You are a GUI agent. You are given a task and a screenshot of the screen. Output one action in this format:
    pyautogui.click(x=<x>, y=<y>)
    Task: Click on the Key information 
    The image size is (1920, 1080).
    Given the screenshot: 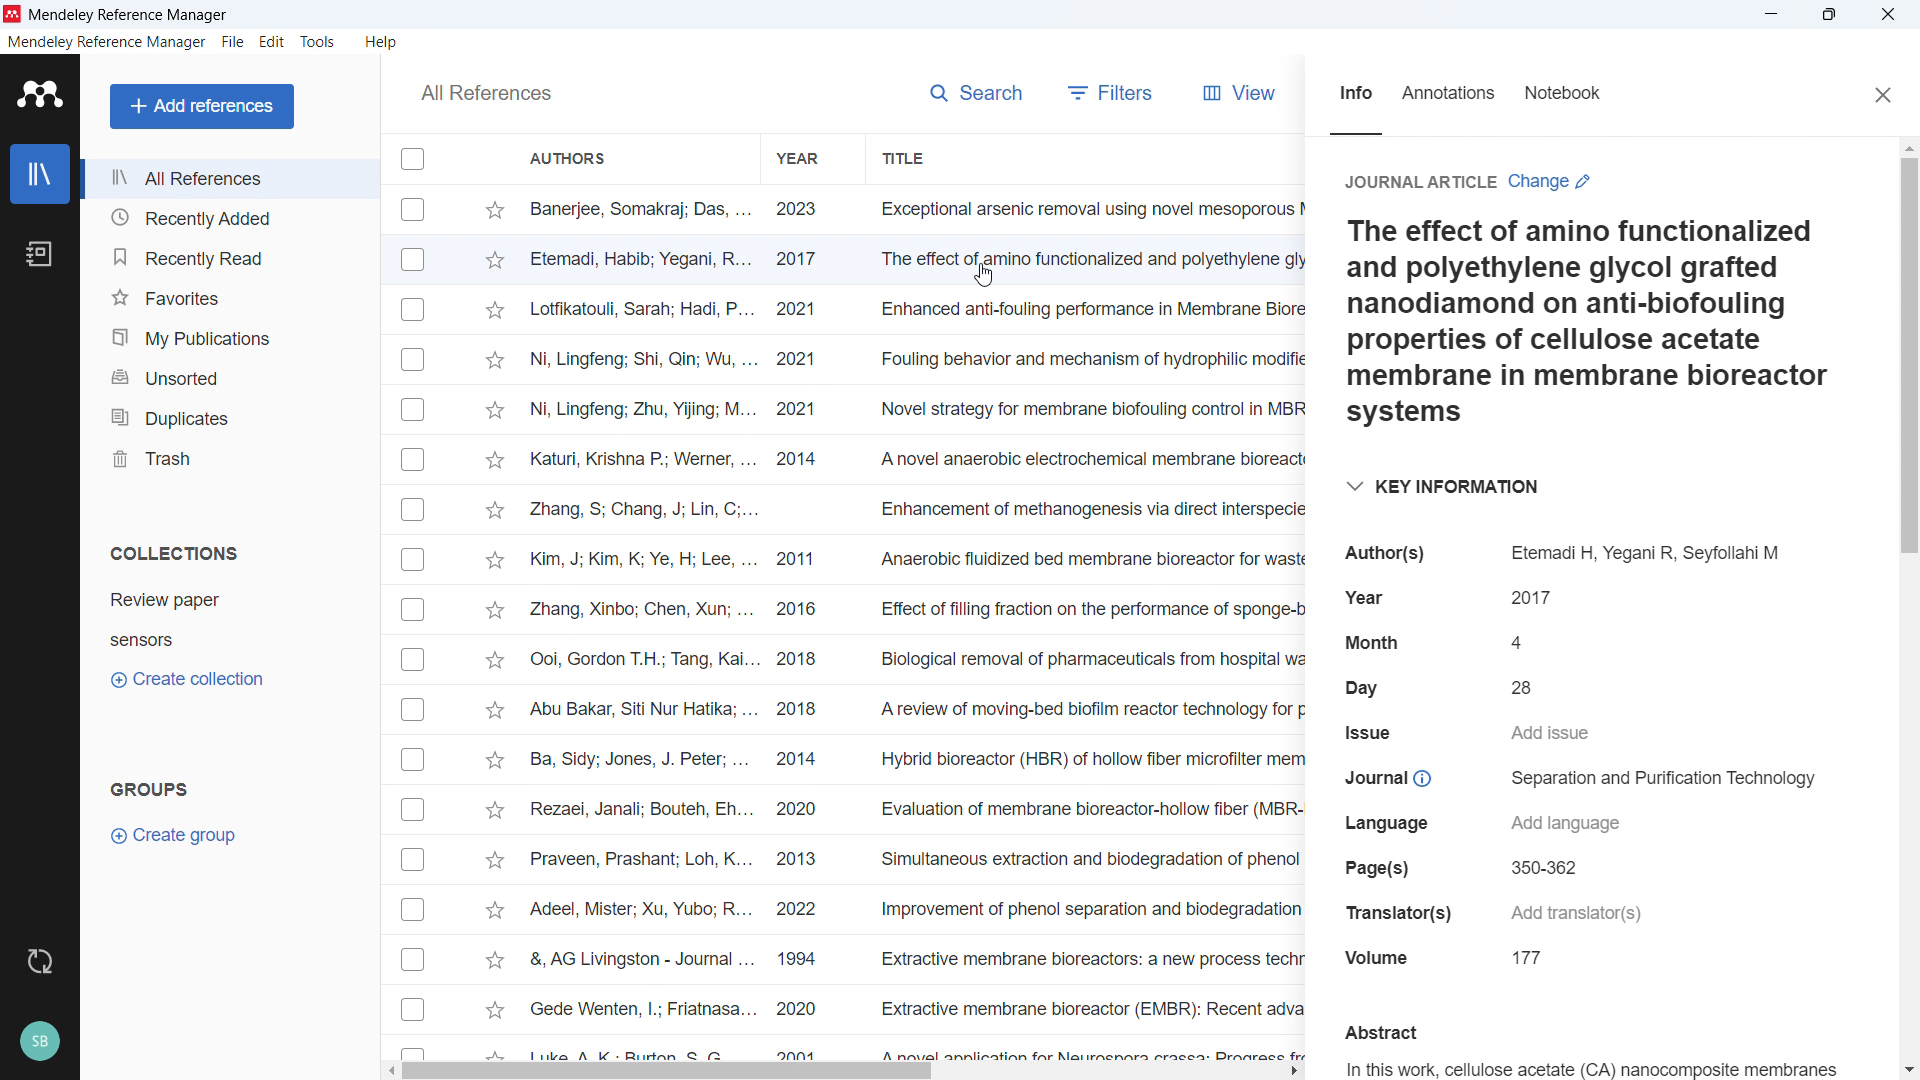 What is the action you would take?
    pyautogui.click(x=1446, y=486)
    